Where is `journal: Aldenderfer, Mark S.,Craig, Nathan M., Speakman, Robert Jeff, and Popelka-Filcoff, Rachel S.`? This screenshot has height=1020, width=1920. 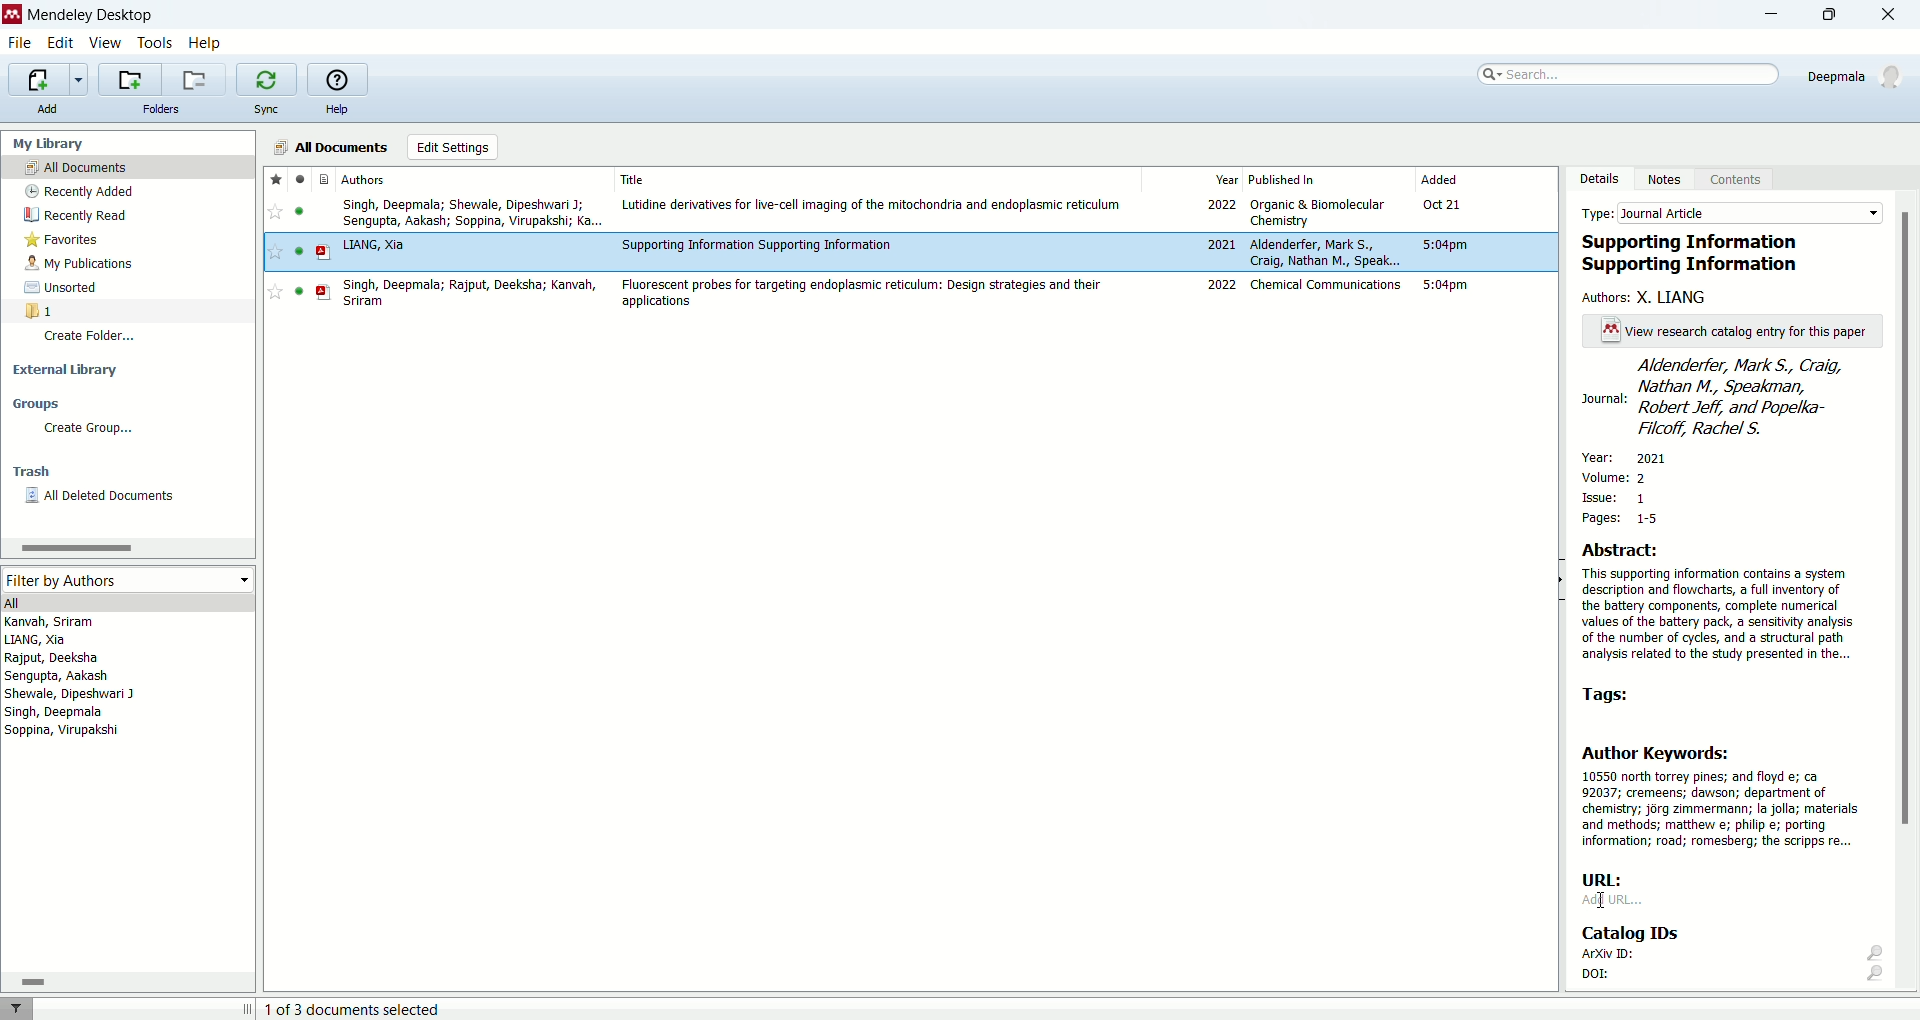 journal: Aldenderfer, Mark S.,Craig, Nathan M., Speakman, Robert Jeff, and Popelka-Filcoff, Rachel S. is located at coordinates (1731, 398).